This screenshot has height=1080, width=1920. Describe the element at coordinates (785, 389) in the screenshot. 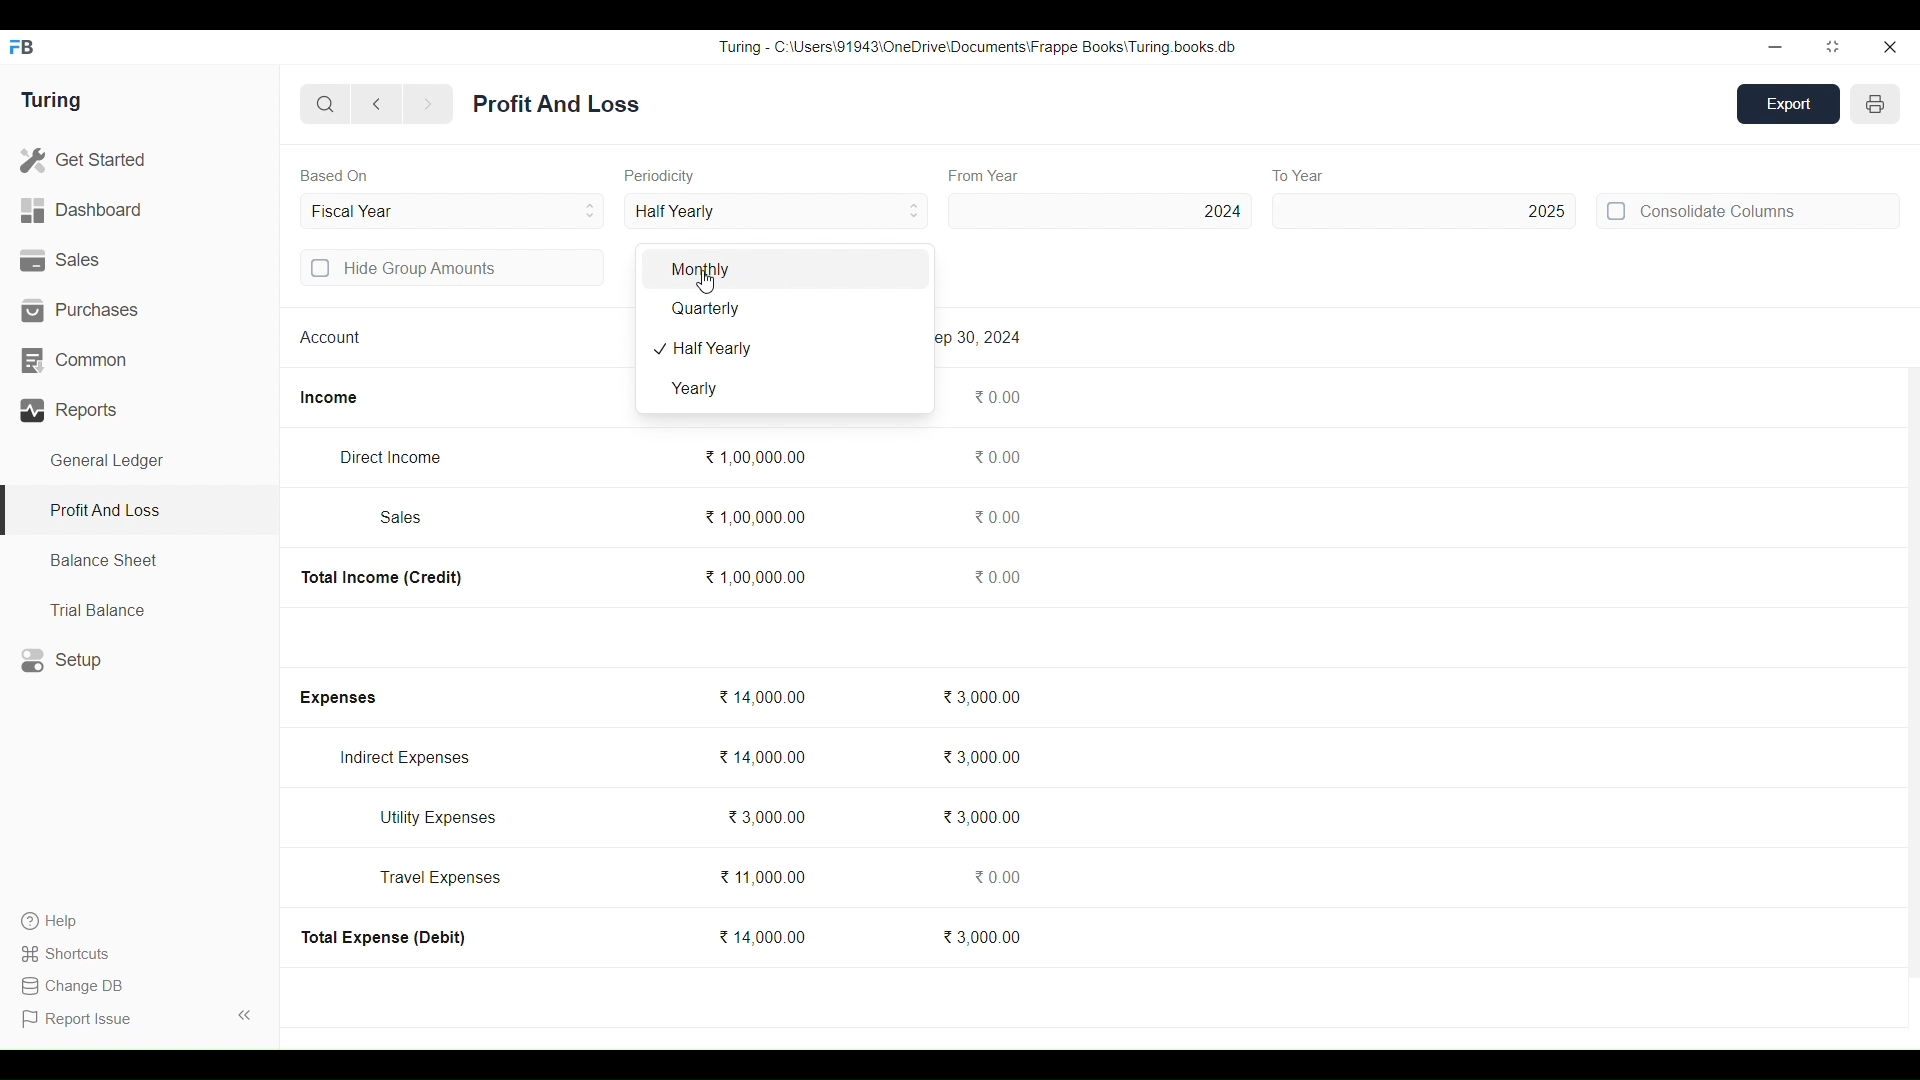

I see `Yearly` at that location.